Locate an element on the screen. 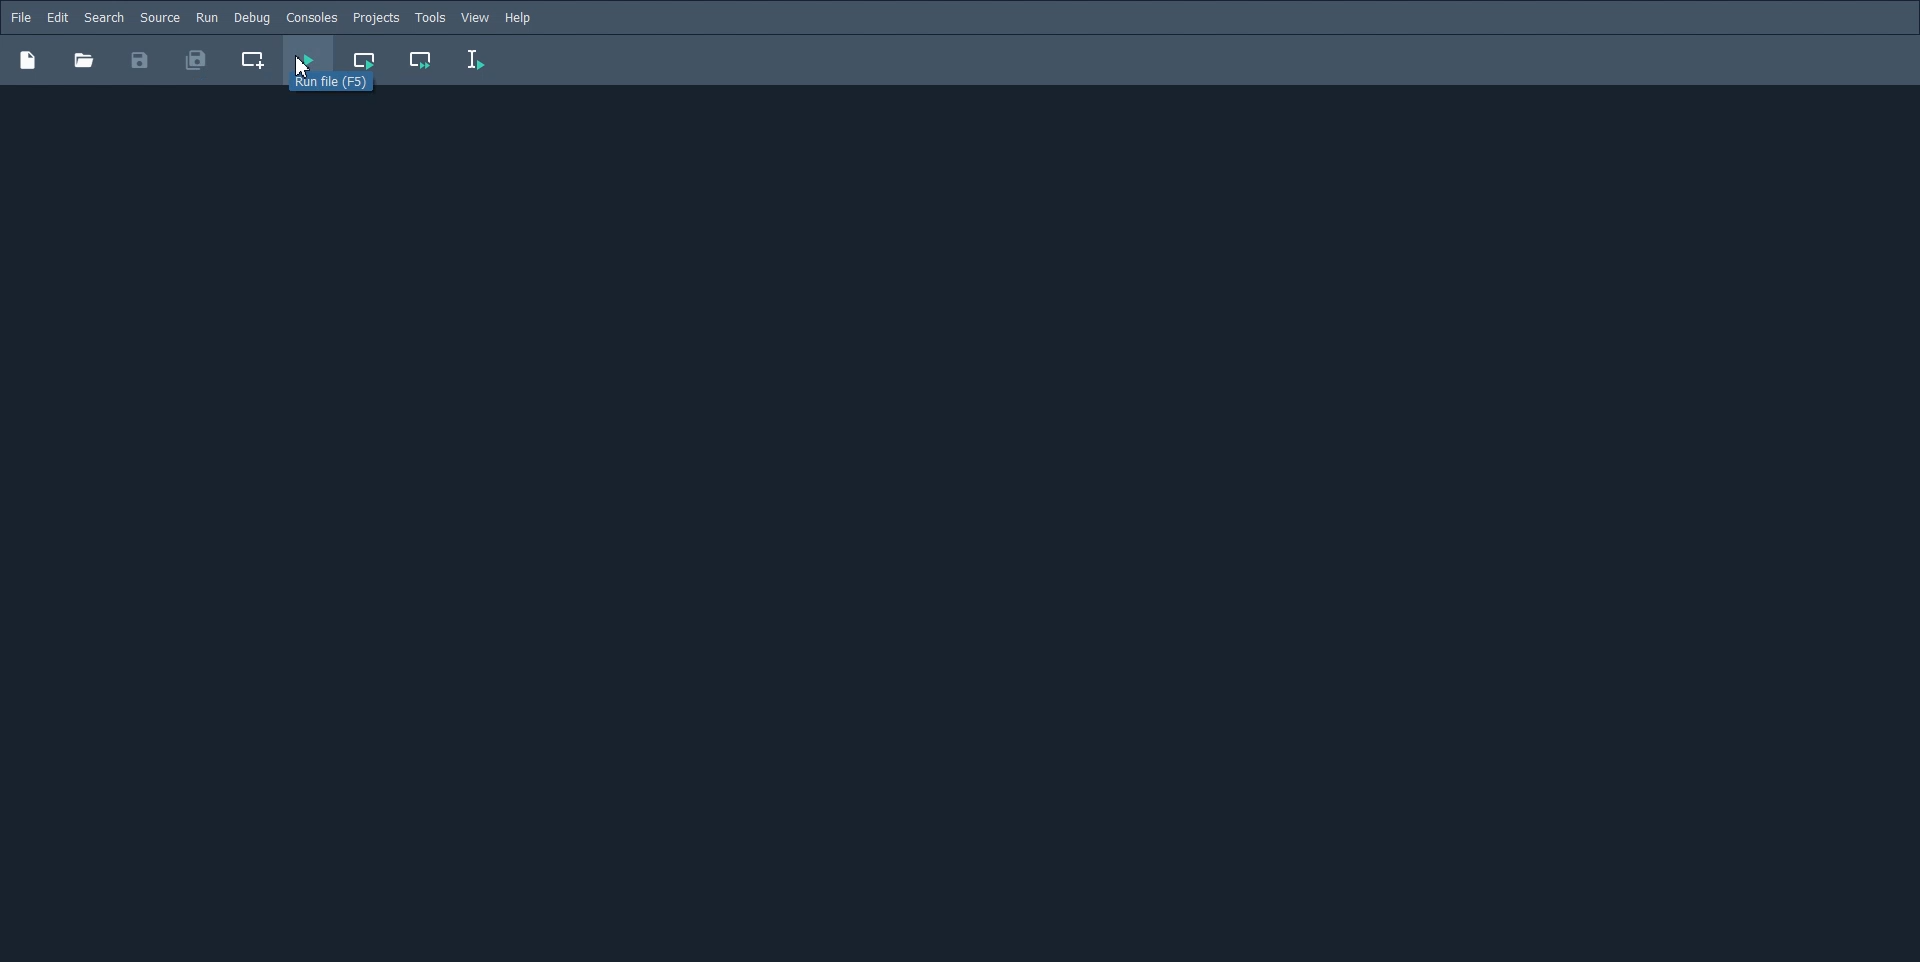 The width and height of the screenshot is (1920, 962). Cursor is located at coordinates (301, 66).